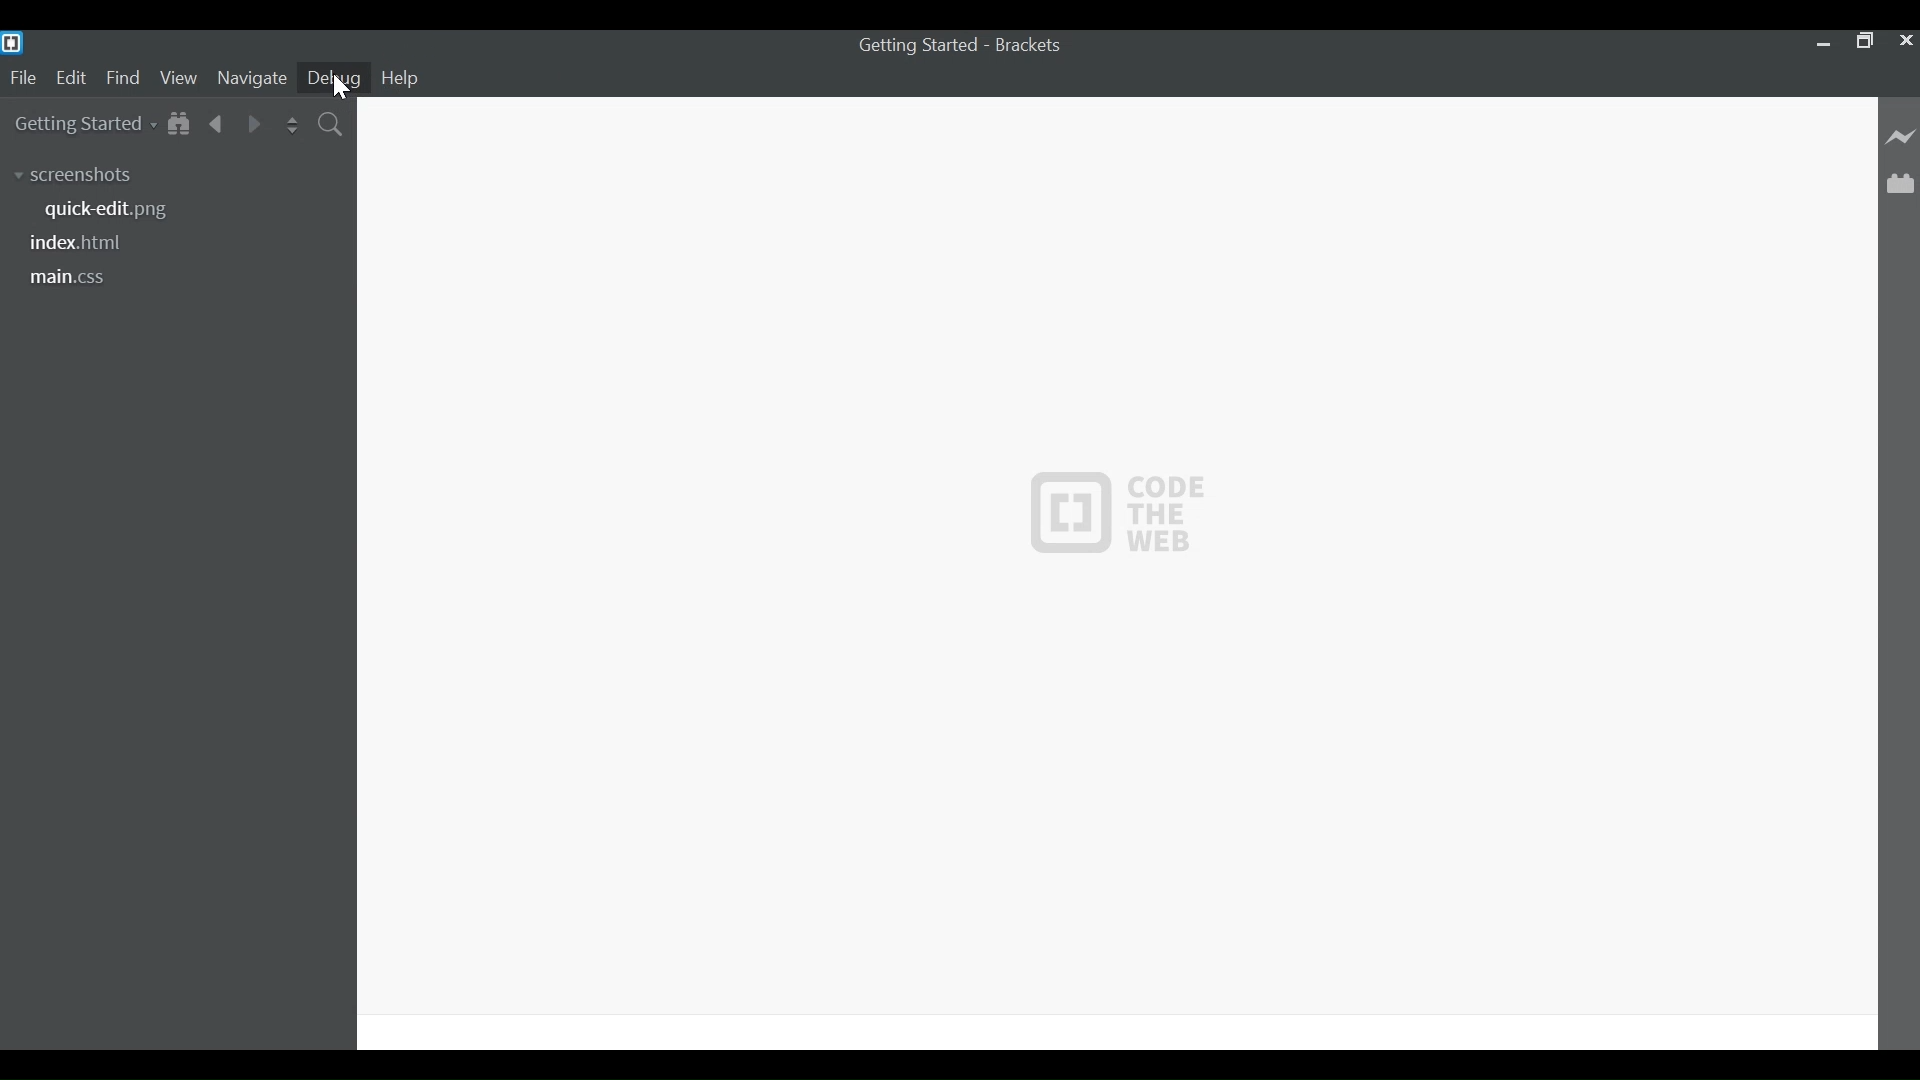 The width and height of the screenshot is (1920, 1080). I want to click on Code The Web, so click(1109, 527).